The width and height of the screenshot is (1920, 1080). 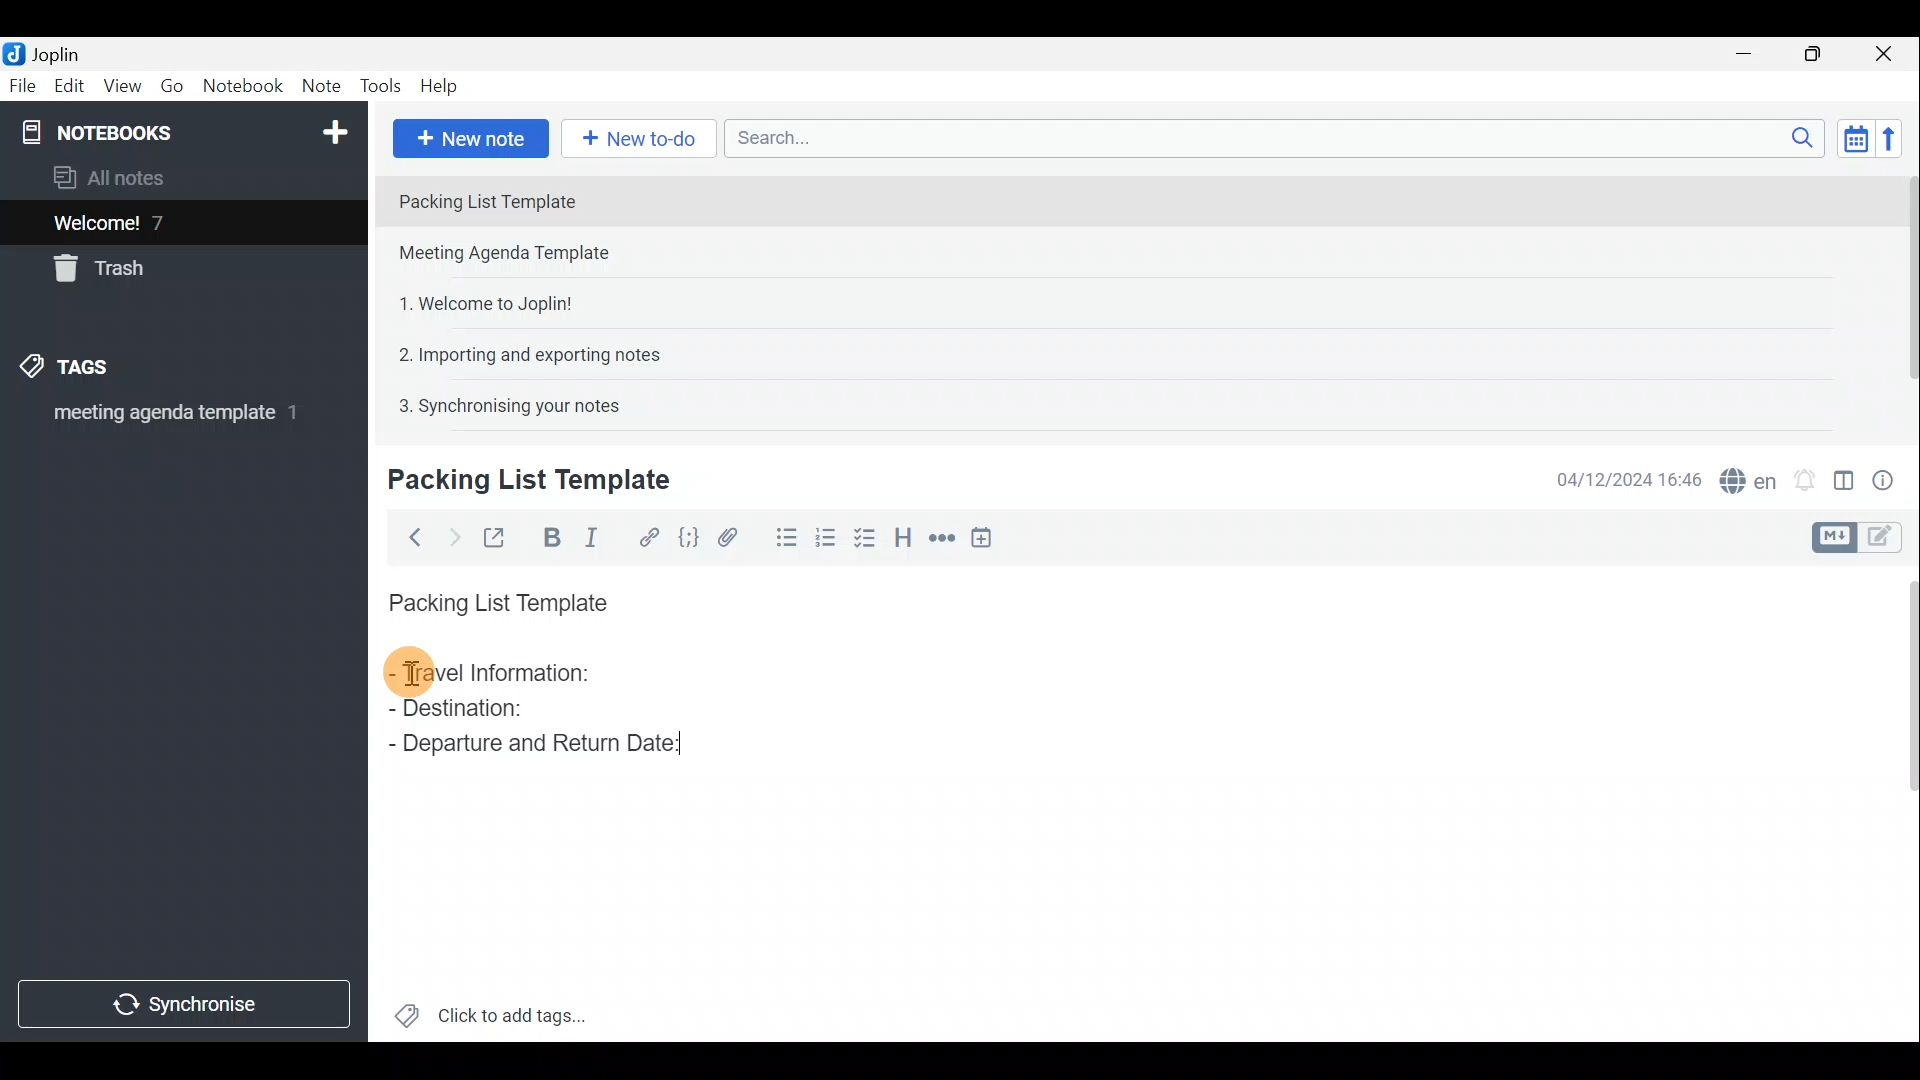 What do you see at coordinates (496, 535) in the screenshot?
I see `Toggle external editing` at bounding box center [496, 535].